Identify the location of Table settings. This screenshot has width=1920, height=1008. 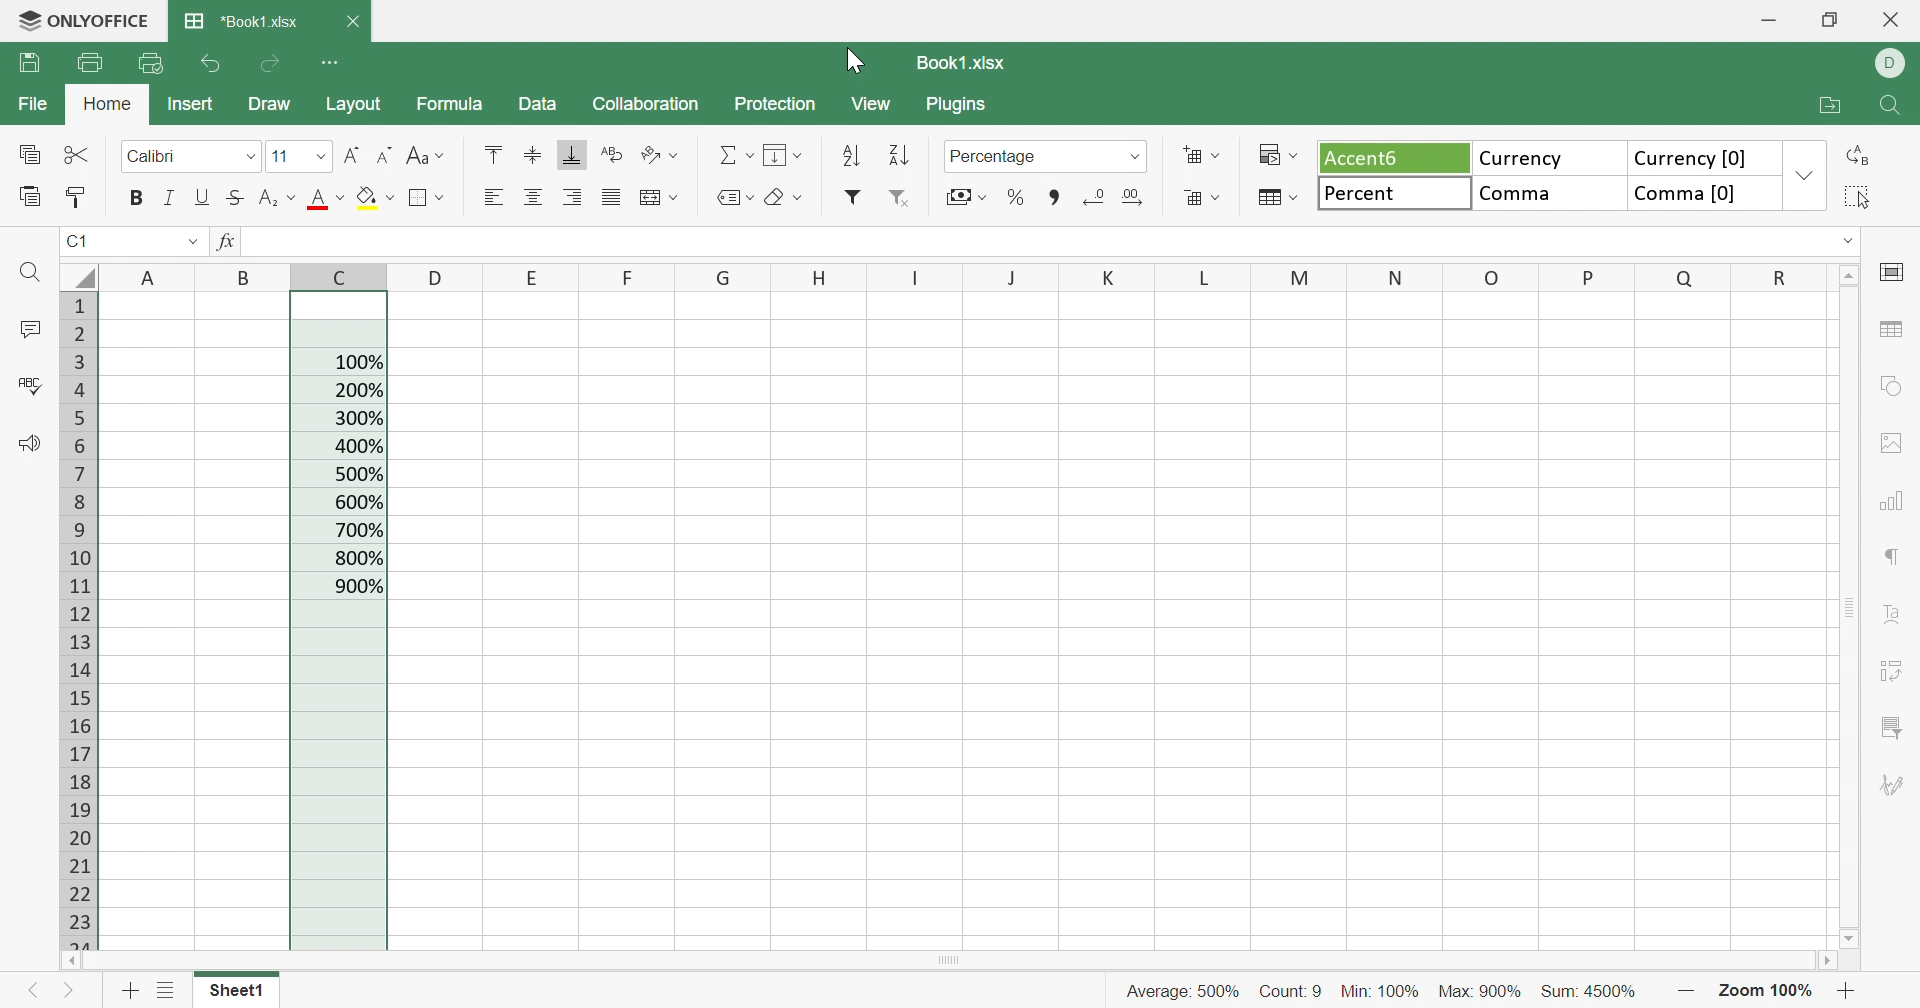
(1894, 333).